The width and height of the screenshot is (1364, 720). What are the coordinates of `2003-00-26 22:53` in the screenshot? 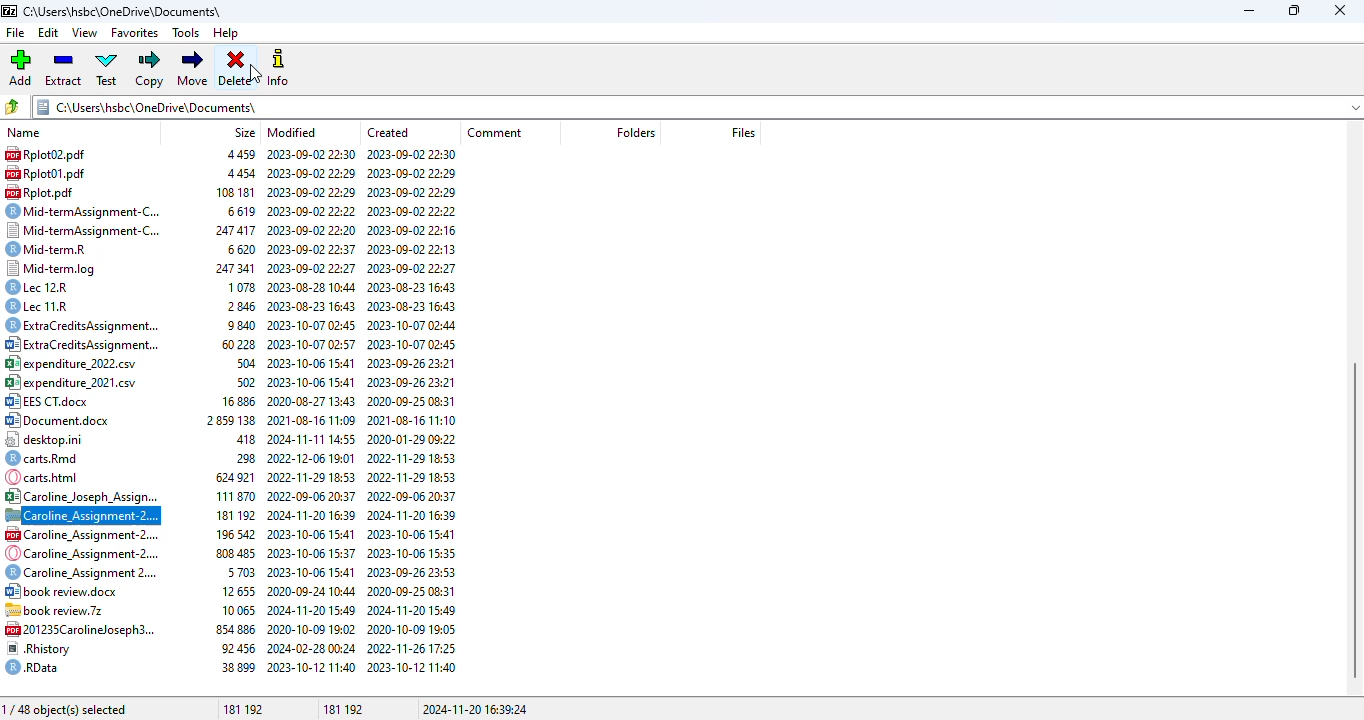 It's located at (412, 571).